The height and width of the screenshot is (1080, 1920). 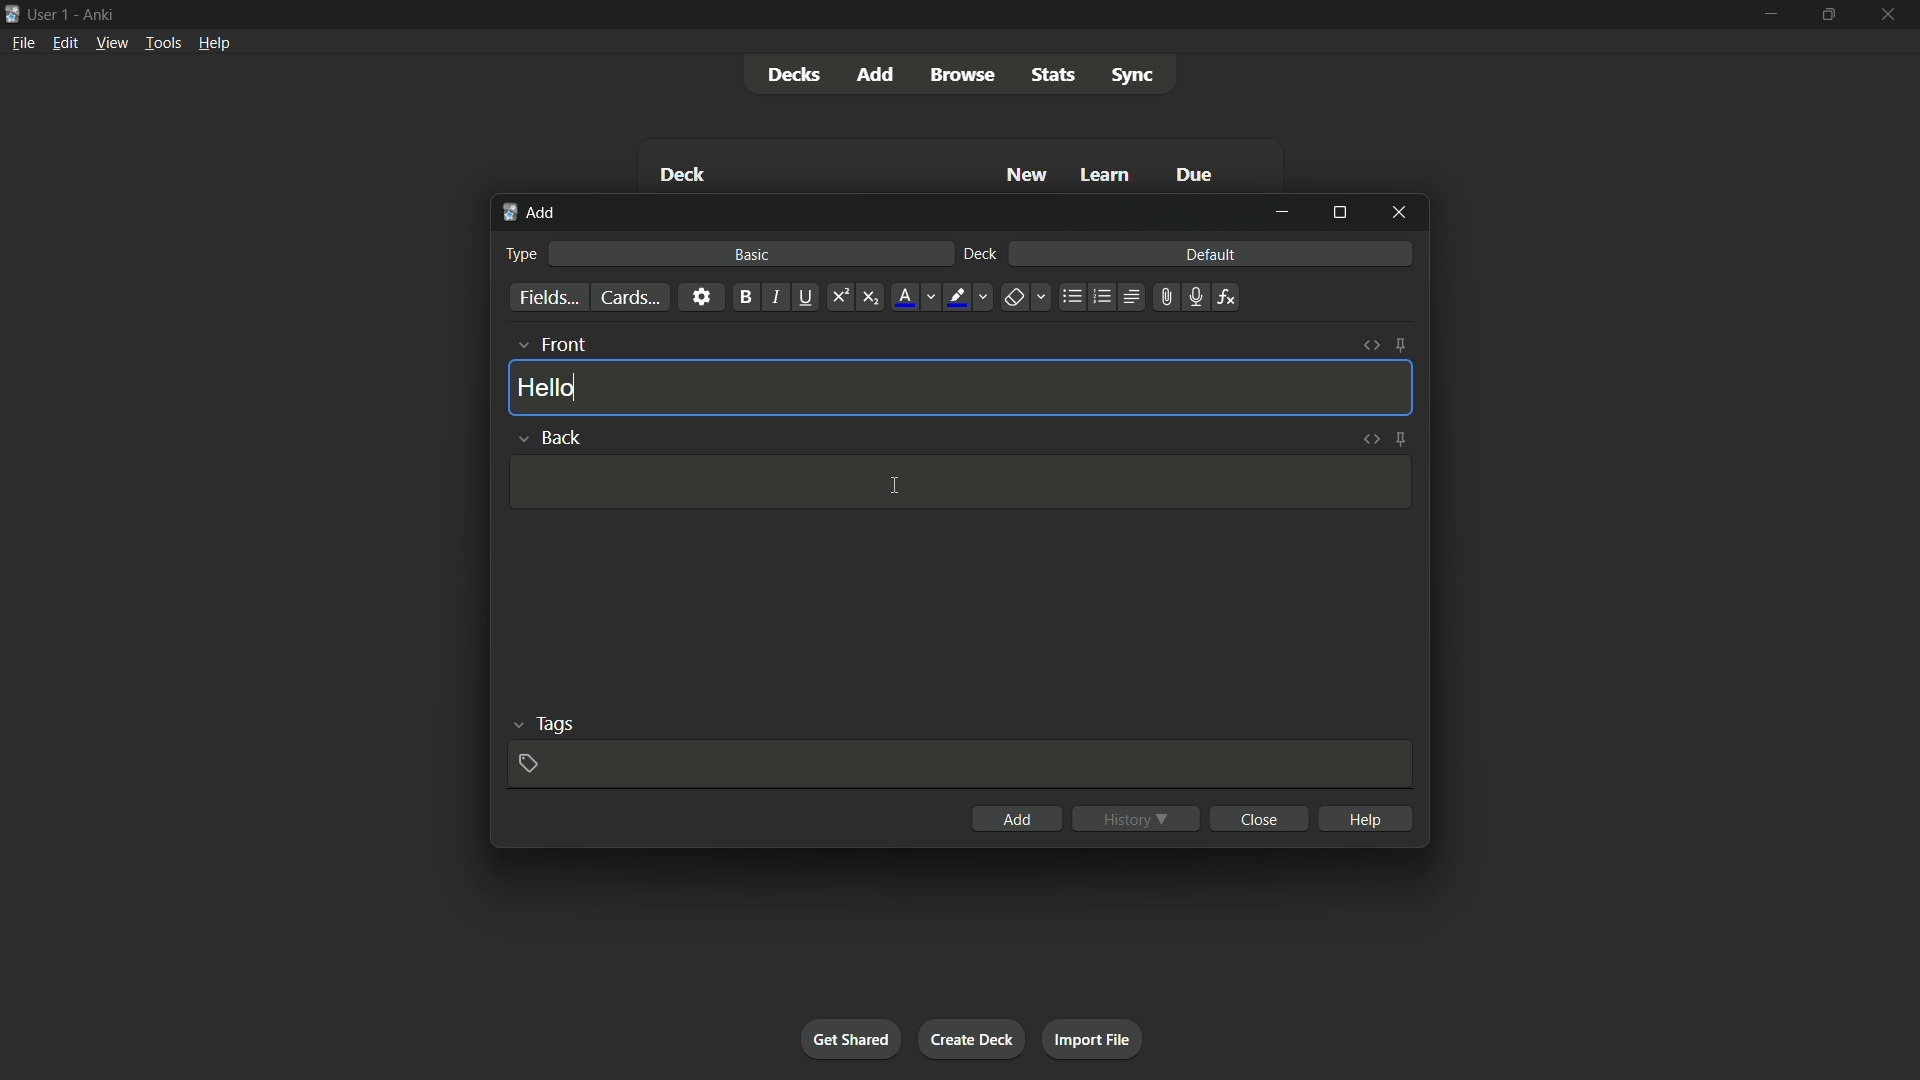 What do you see at coordinates (1052, 74) in the screenshot?
I see `stats` at bounding box center [1052, 74].